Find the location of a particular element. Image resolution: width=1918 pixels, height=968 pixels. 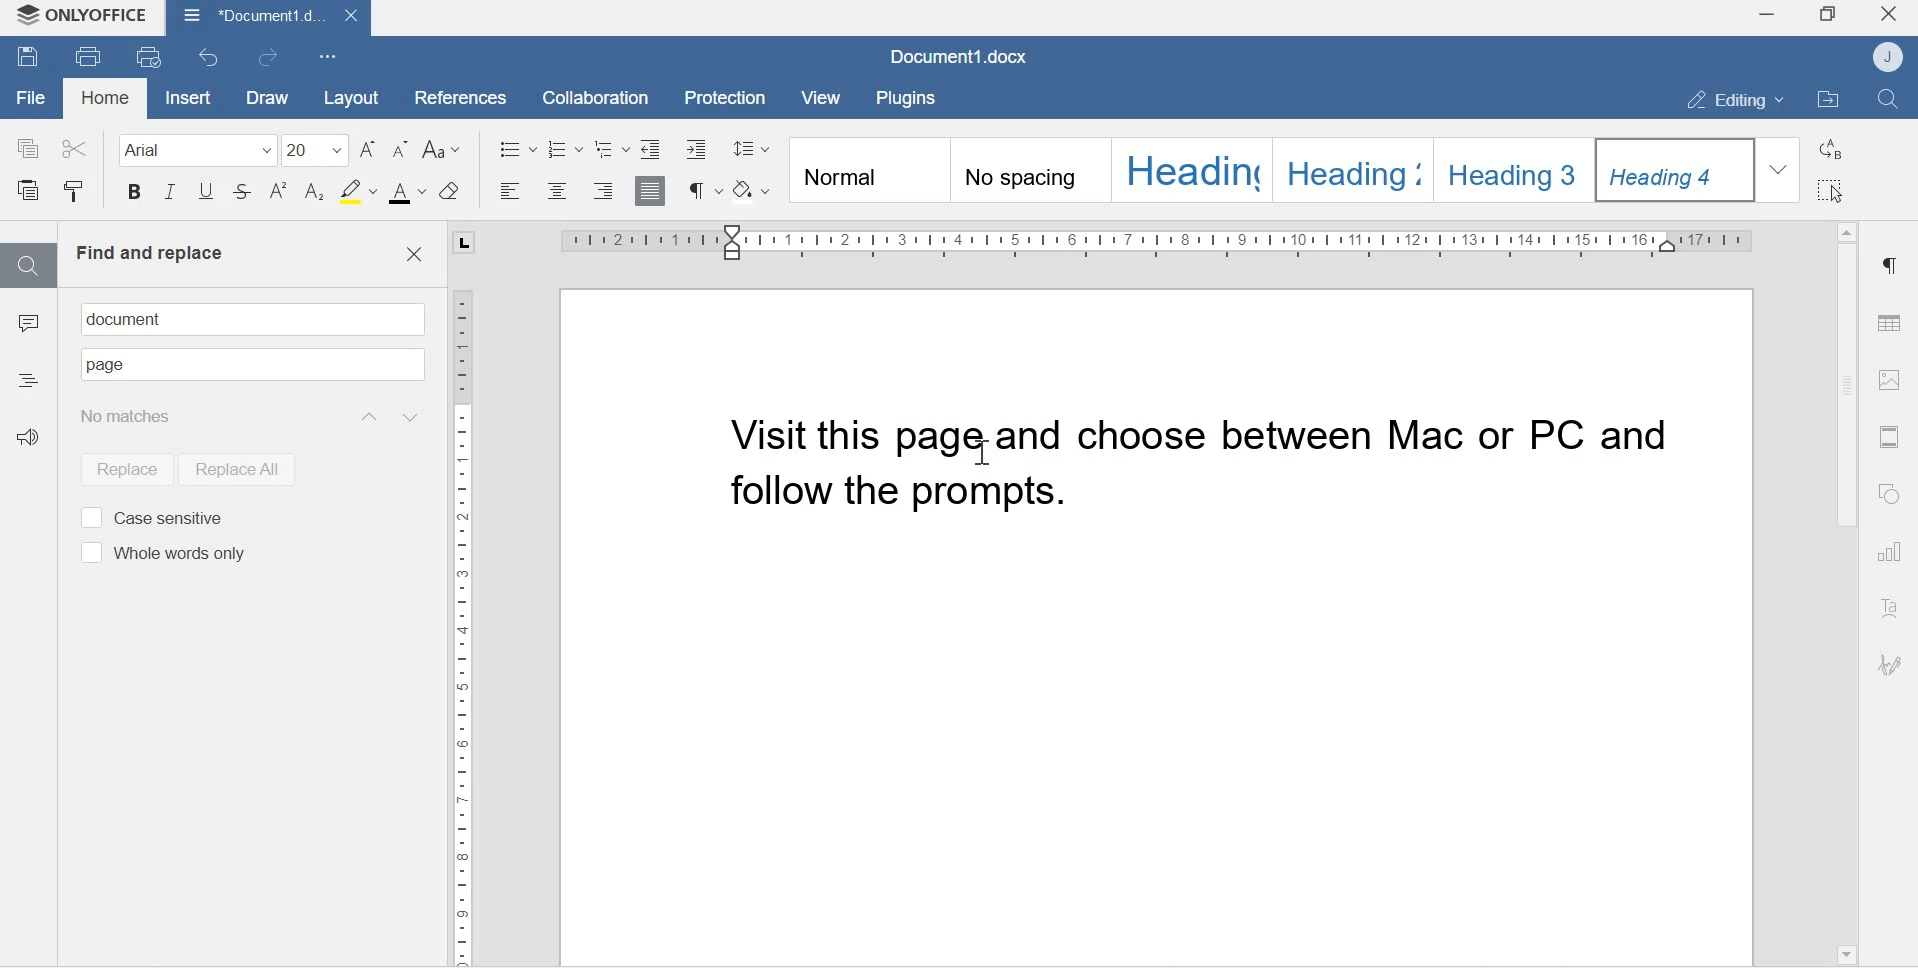

Text is located at coordinates (1892, 610).